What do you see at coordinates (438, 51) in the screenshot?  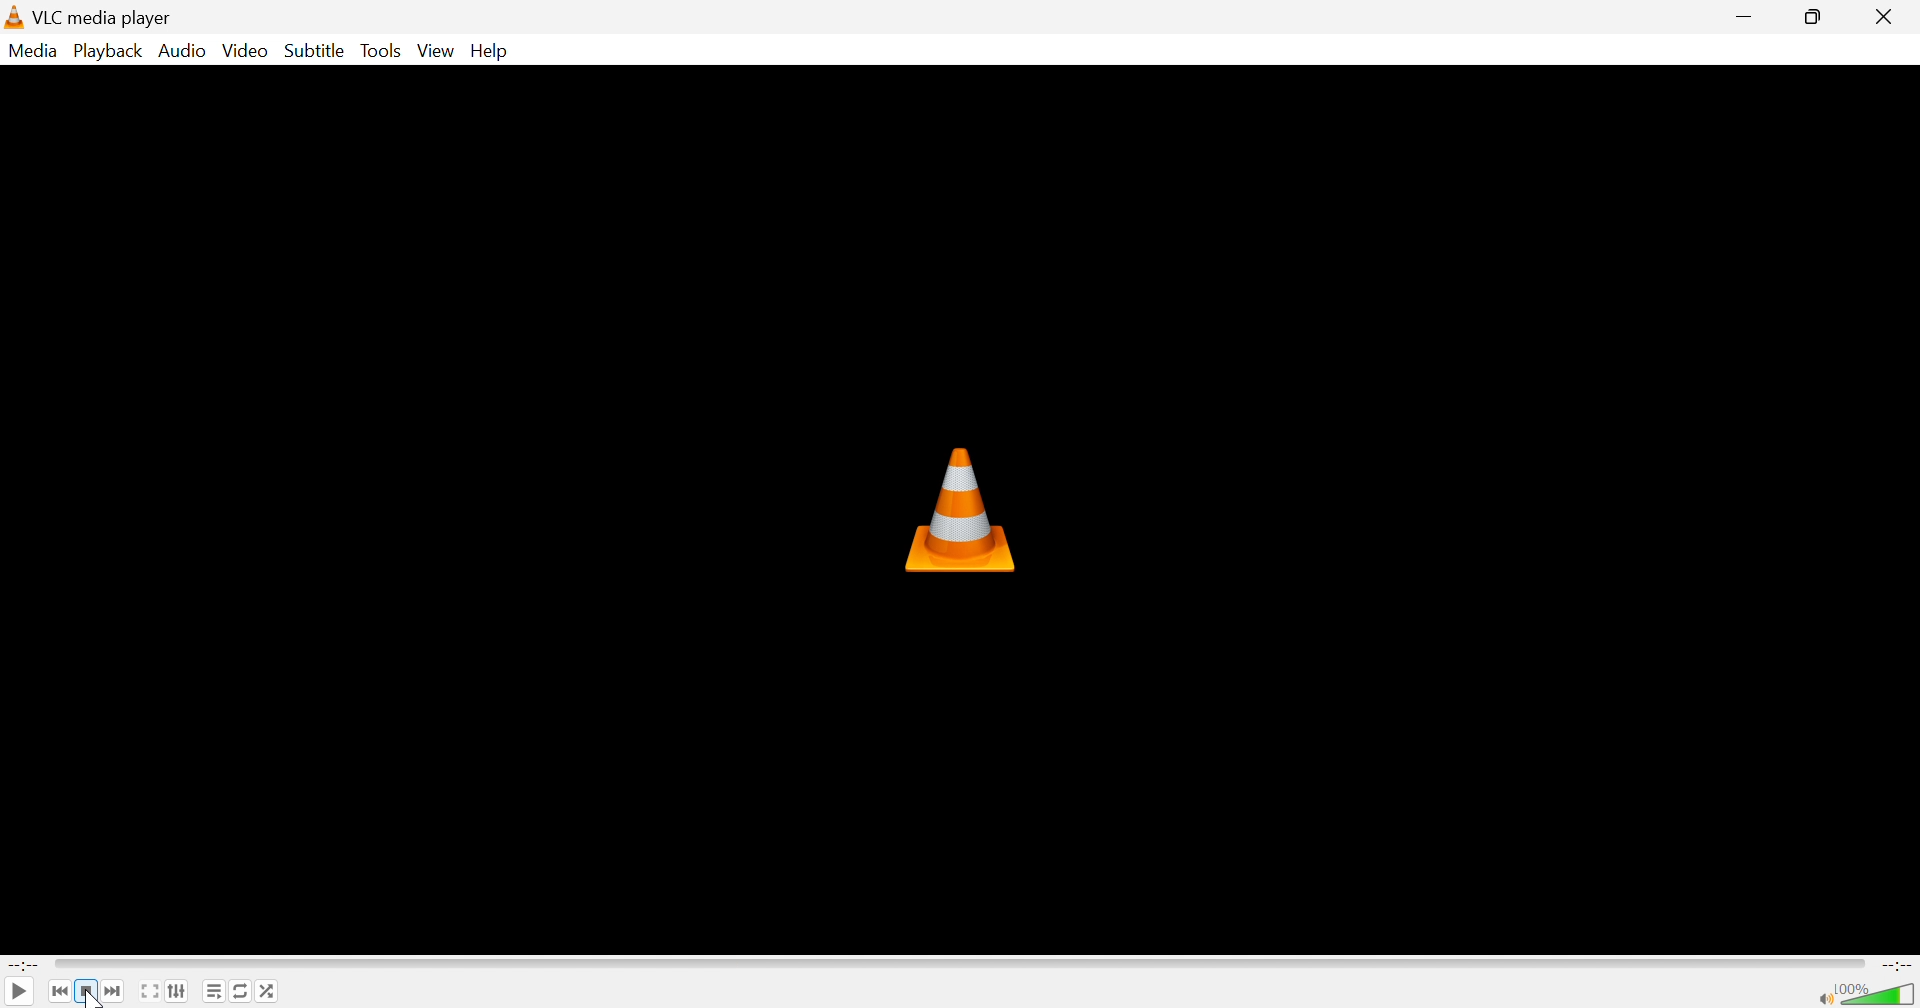 I see `View` at bounding box center [438, 51].